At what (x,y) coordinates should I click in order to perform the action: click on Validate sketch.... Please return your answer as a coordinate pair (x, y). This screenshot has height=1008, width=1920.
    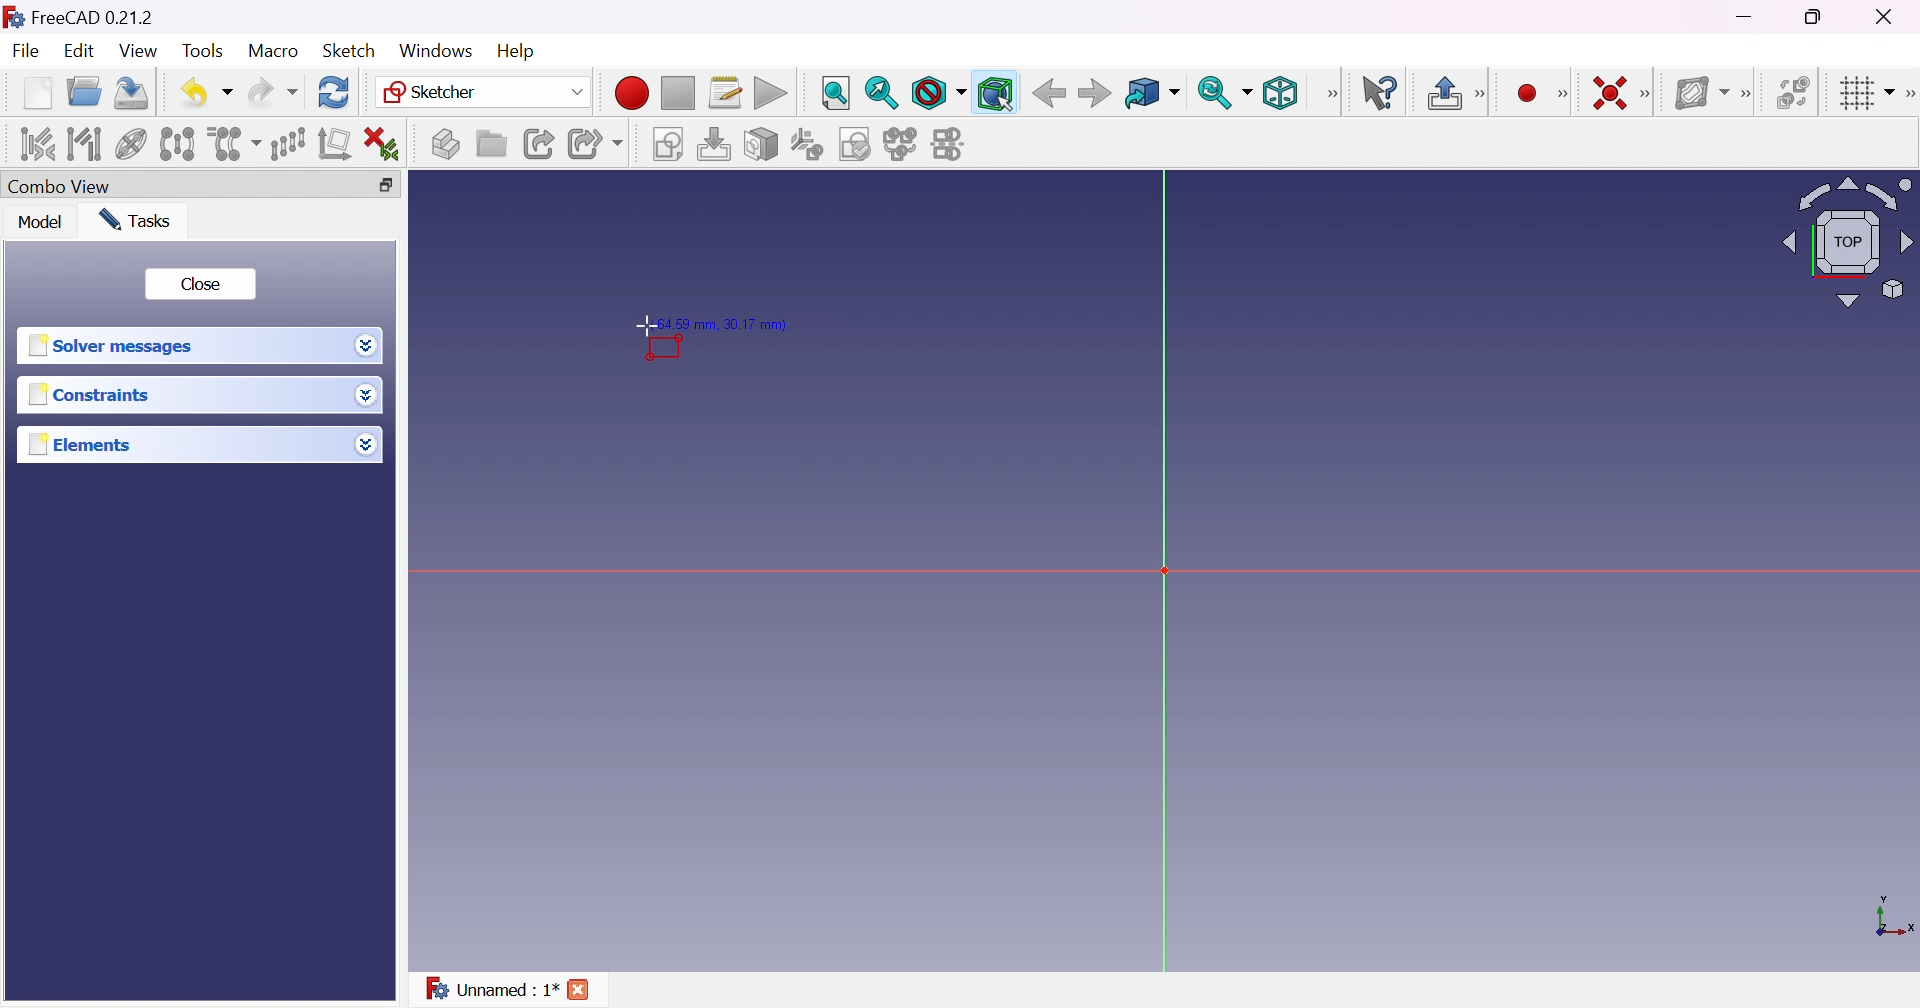
    Looking at the image, I should click on (854, 145).